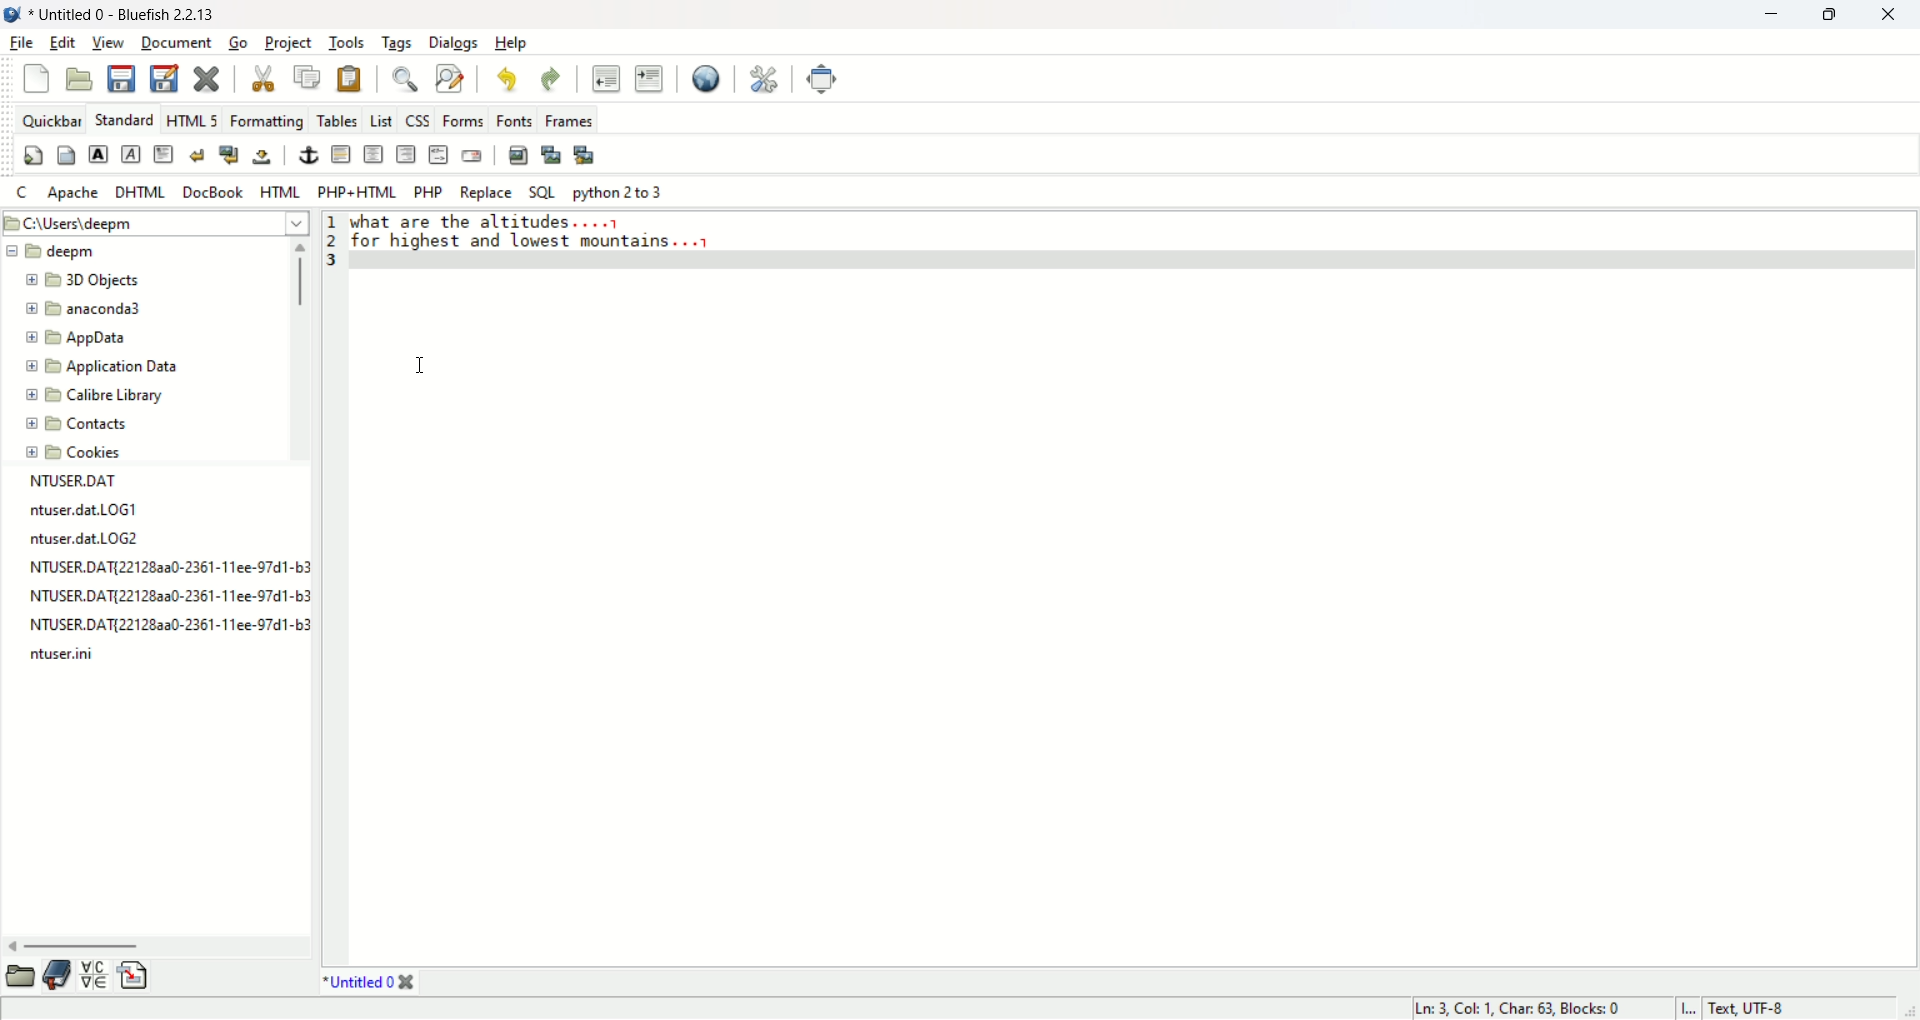 The height and width of the screenshot is (1020, 1920). Describe the element at coordinates (35, 156) in the screenshot. I see `quickstart` at that location.